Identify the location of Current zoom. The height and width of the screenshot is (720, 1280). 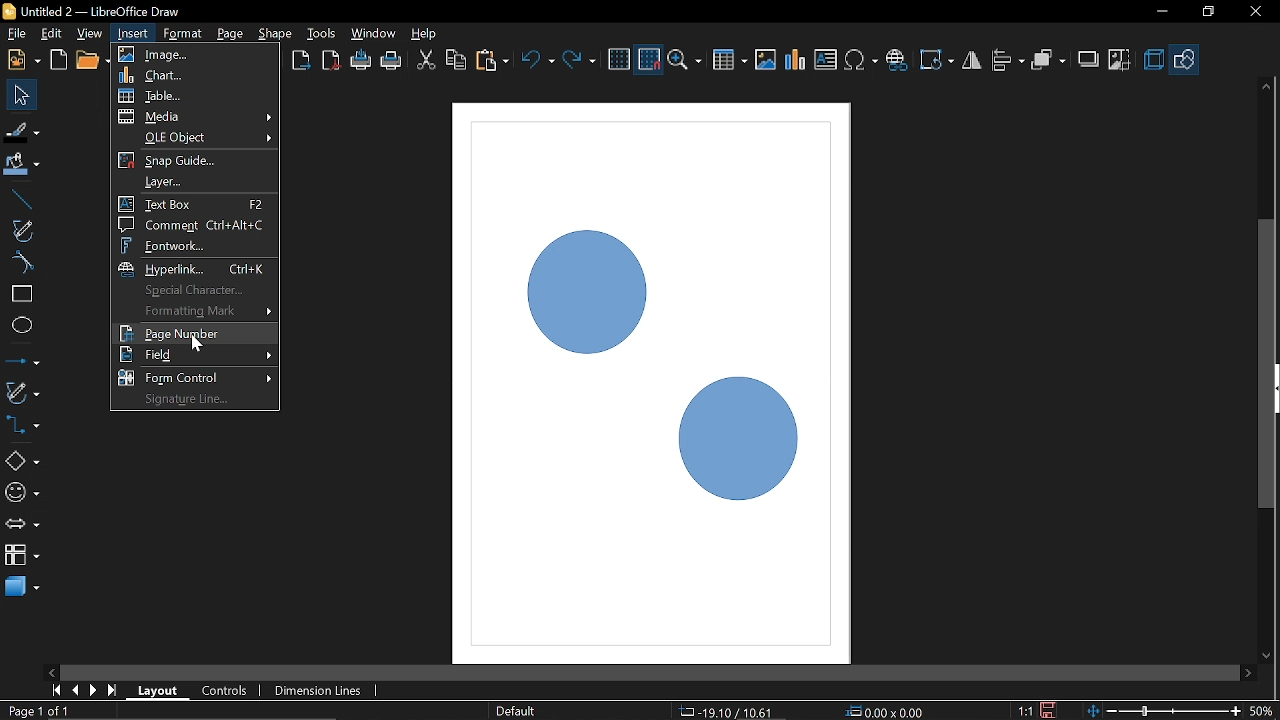
(1262, 710).